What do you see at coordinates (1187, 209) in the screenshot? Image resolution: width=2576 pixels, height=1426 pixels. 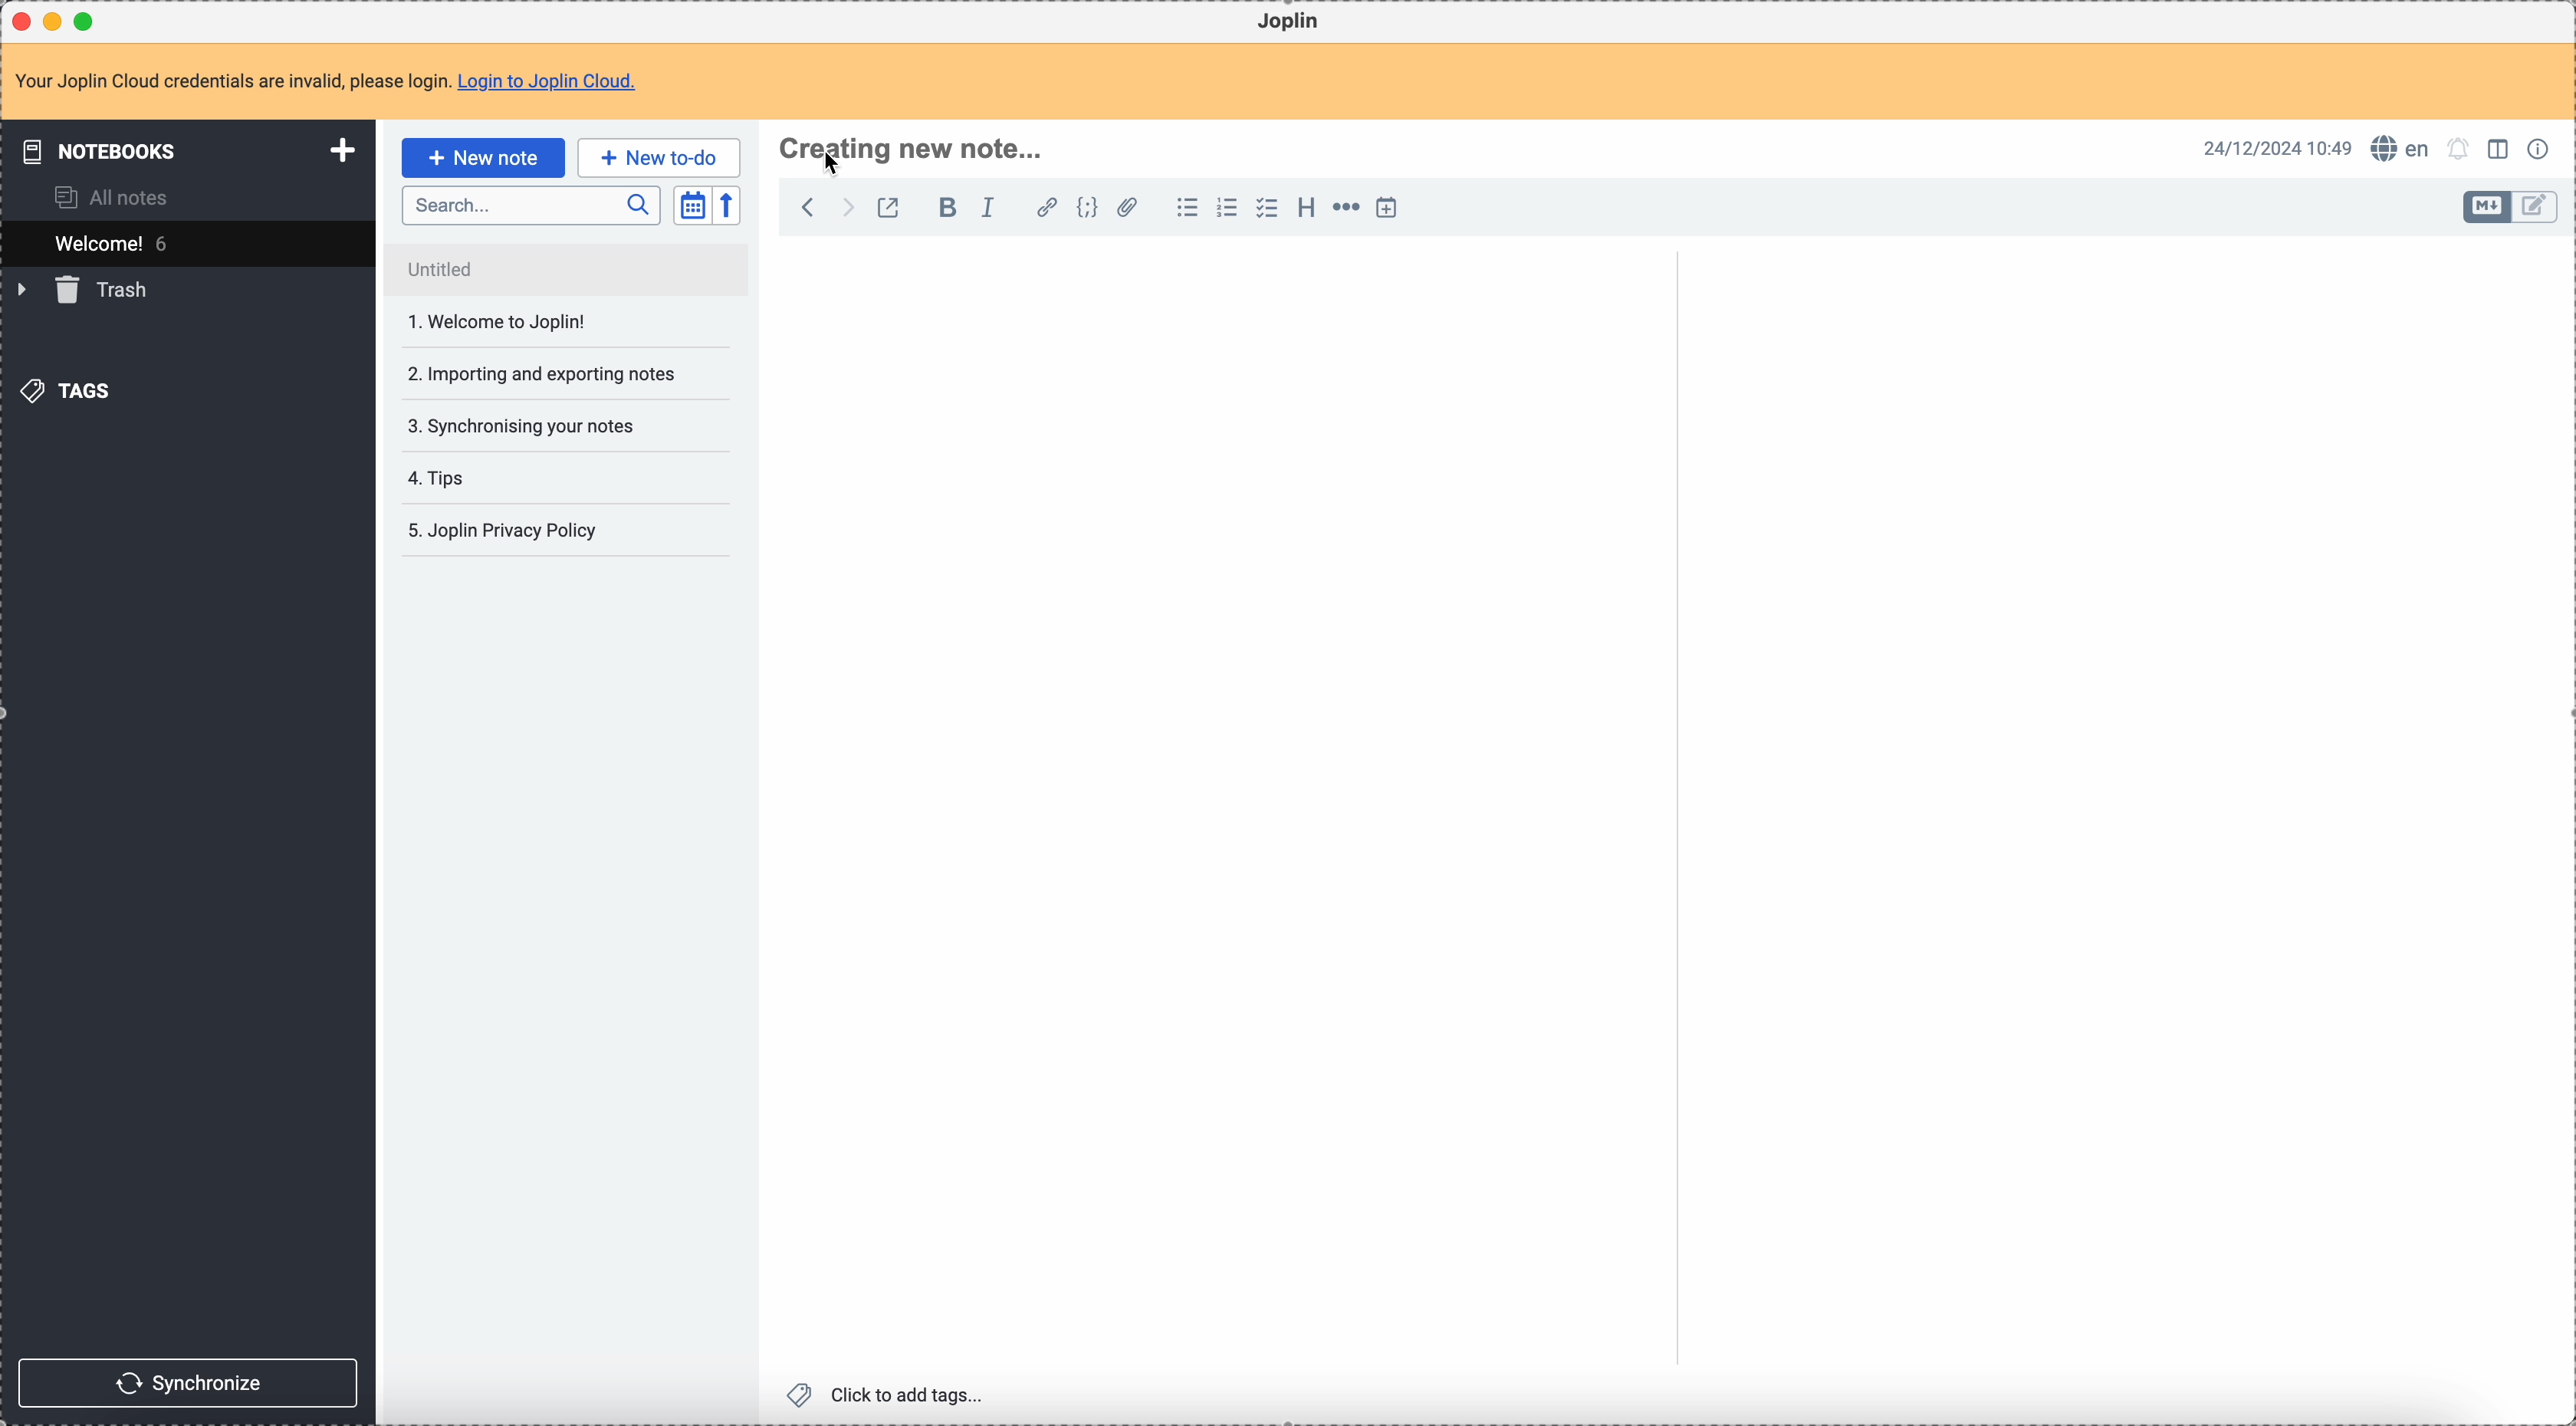 I see `bulleted list` at bounding box center [1187, 209].